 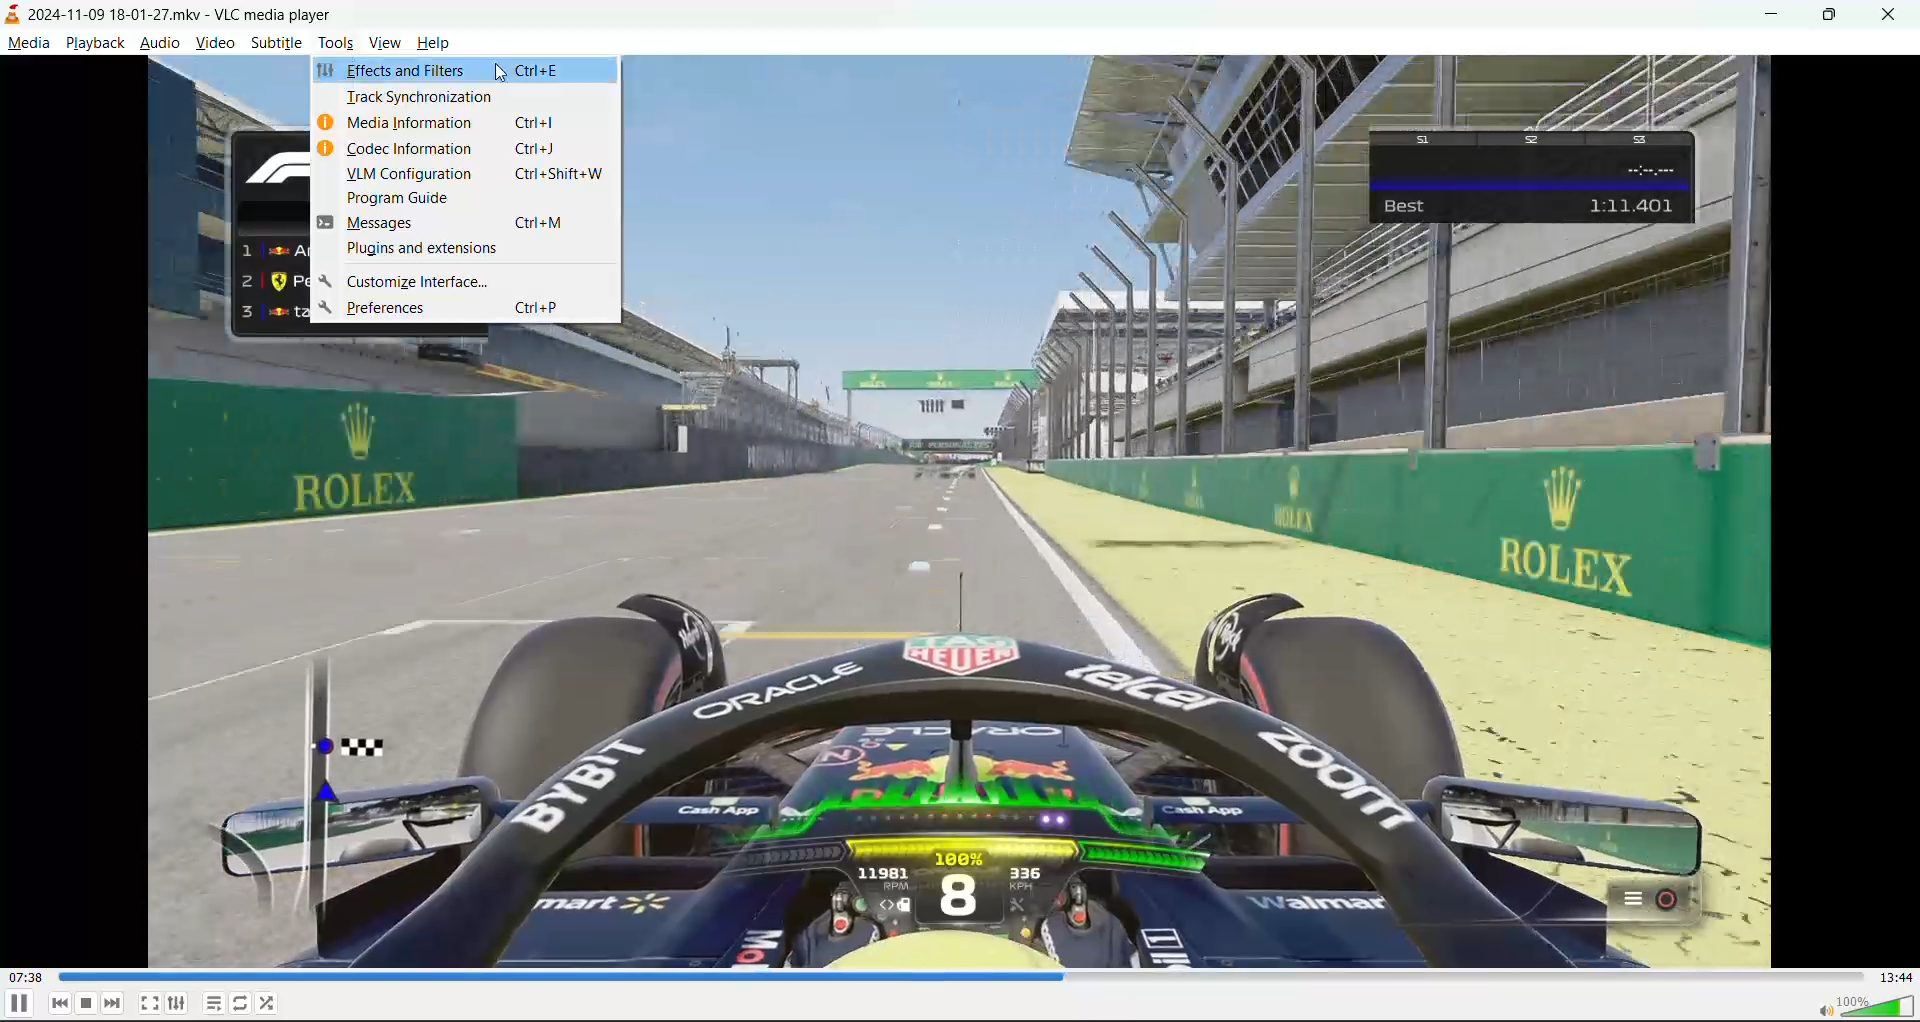 I want to click on close, so click(x=1894, y=12).